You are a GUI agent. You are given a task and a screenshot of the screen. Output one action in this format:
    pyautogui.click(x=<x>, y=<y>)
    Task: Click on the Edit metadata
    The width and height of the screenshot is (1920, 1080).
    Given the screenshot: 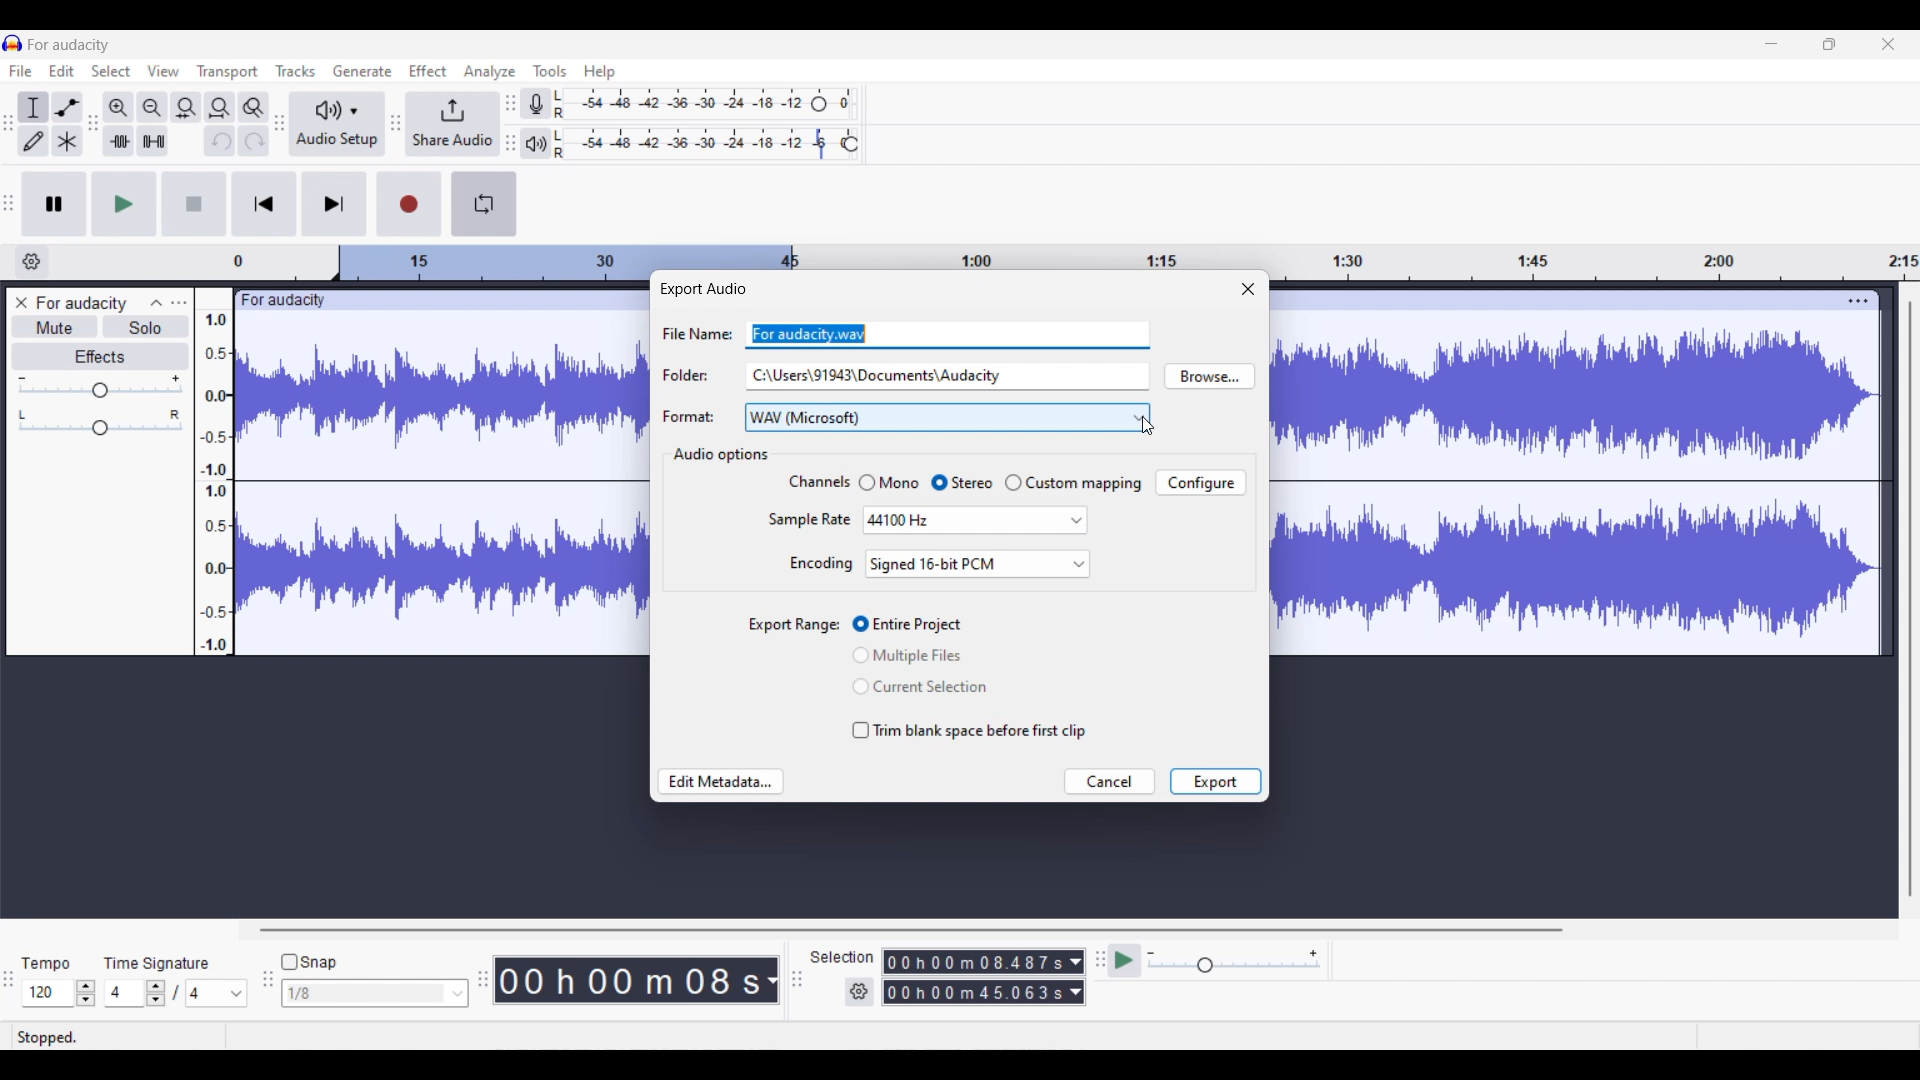 What is the action you would take?
    pyautogui.click(x=722, y=782)
    